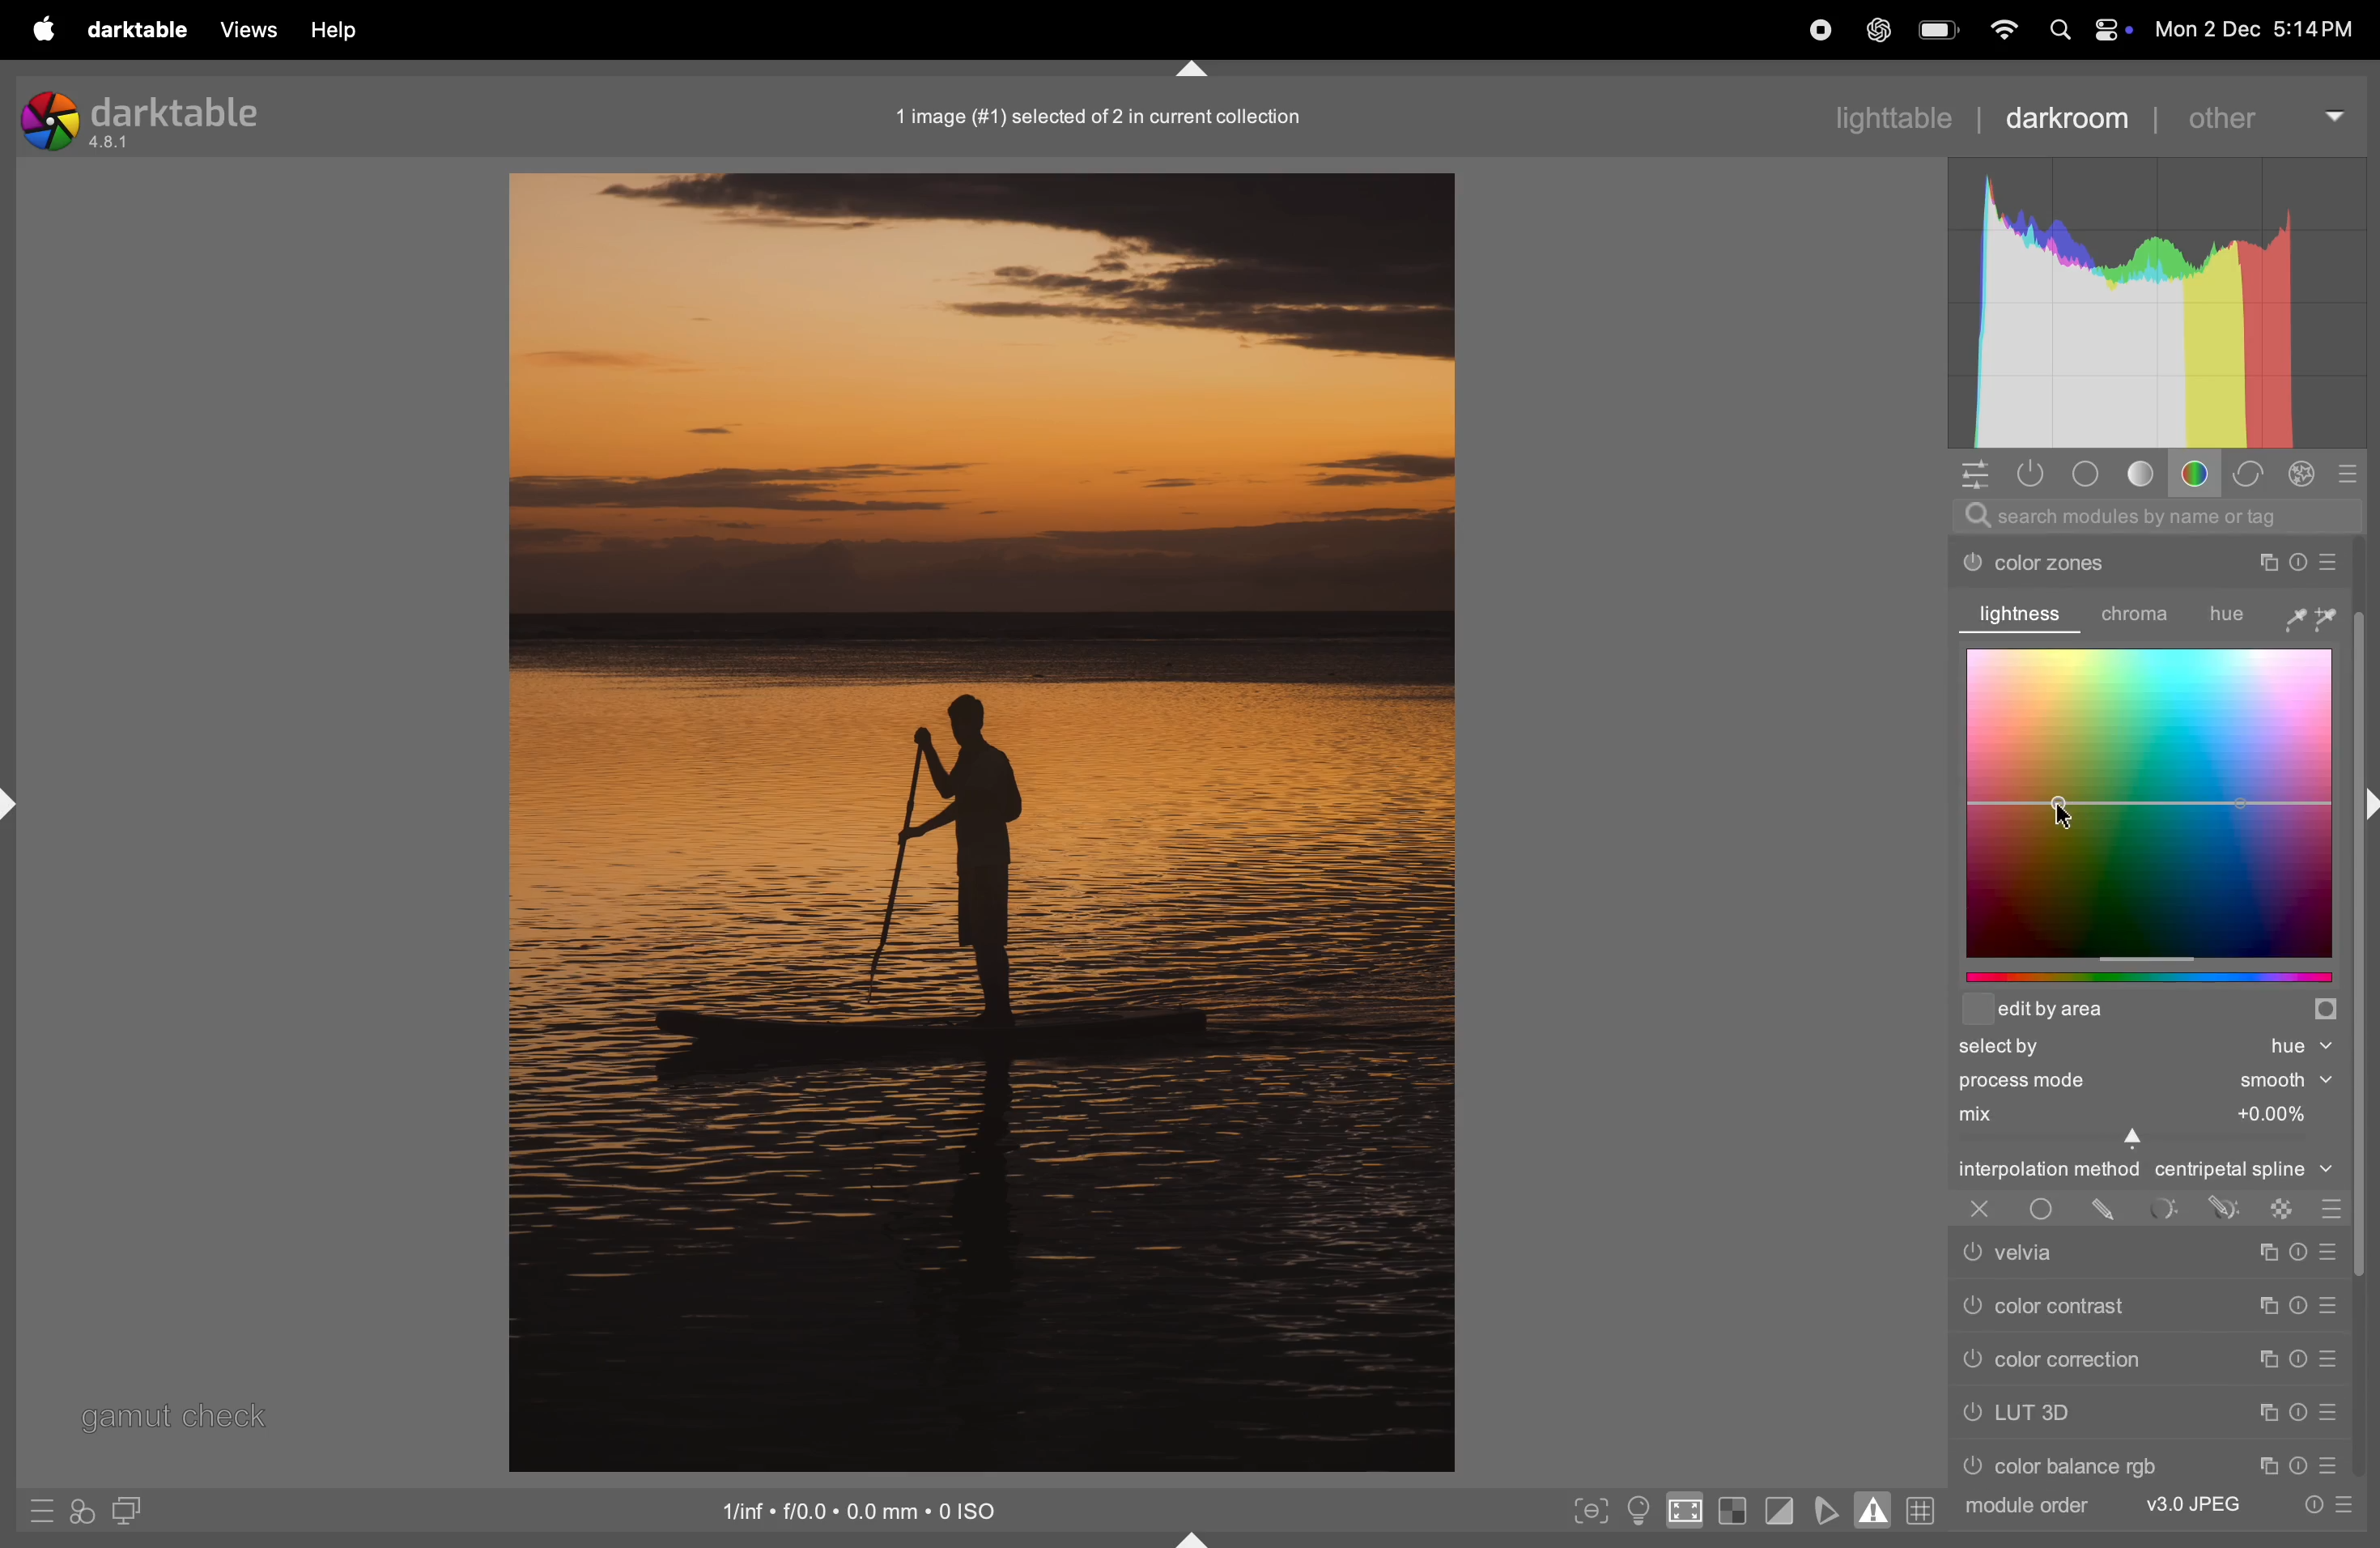 This screenshot has height=1548, width=2380. I want to click on Timer, so click(2299, 1252).